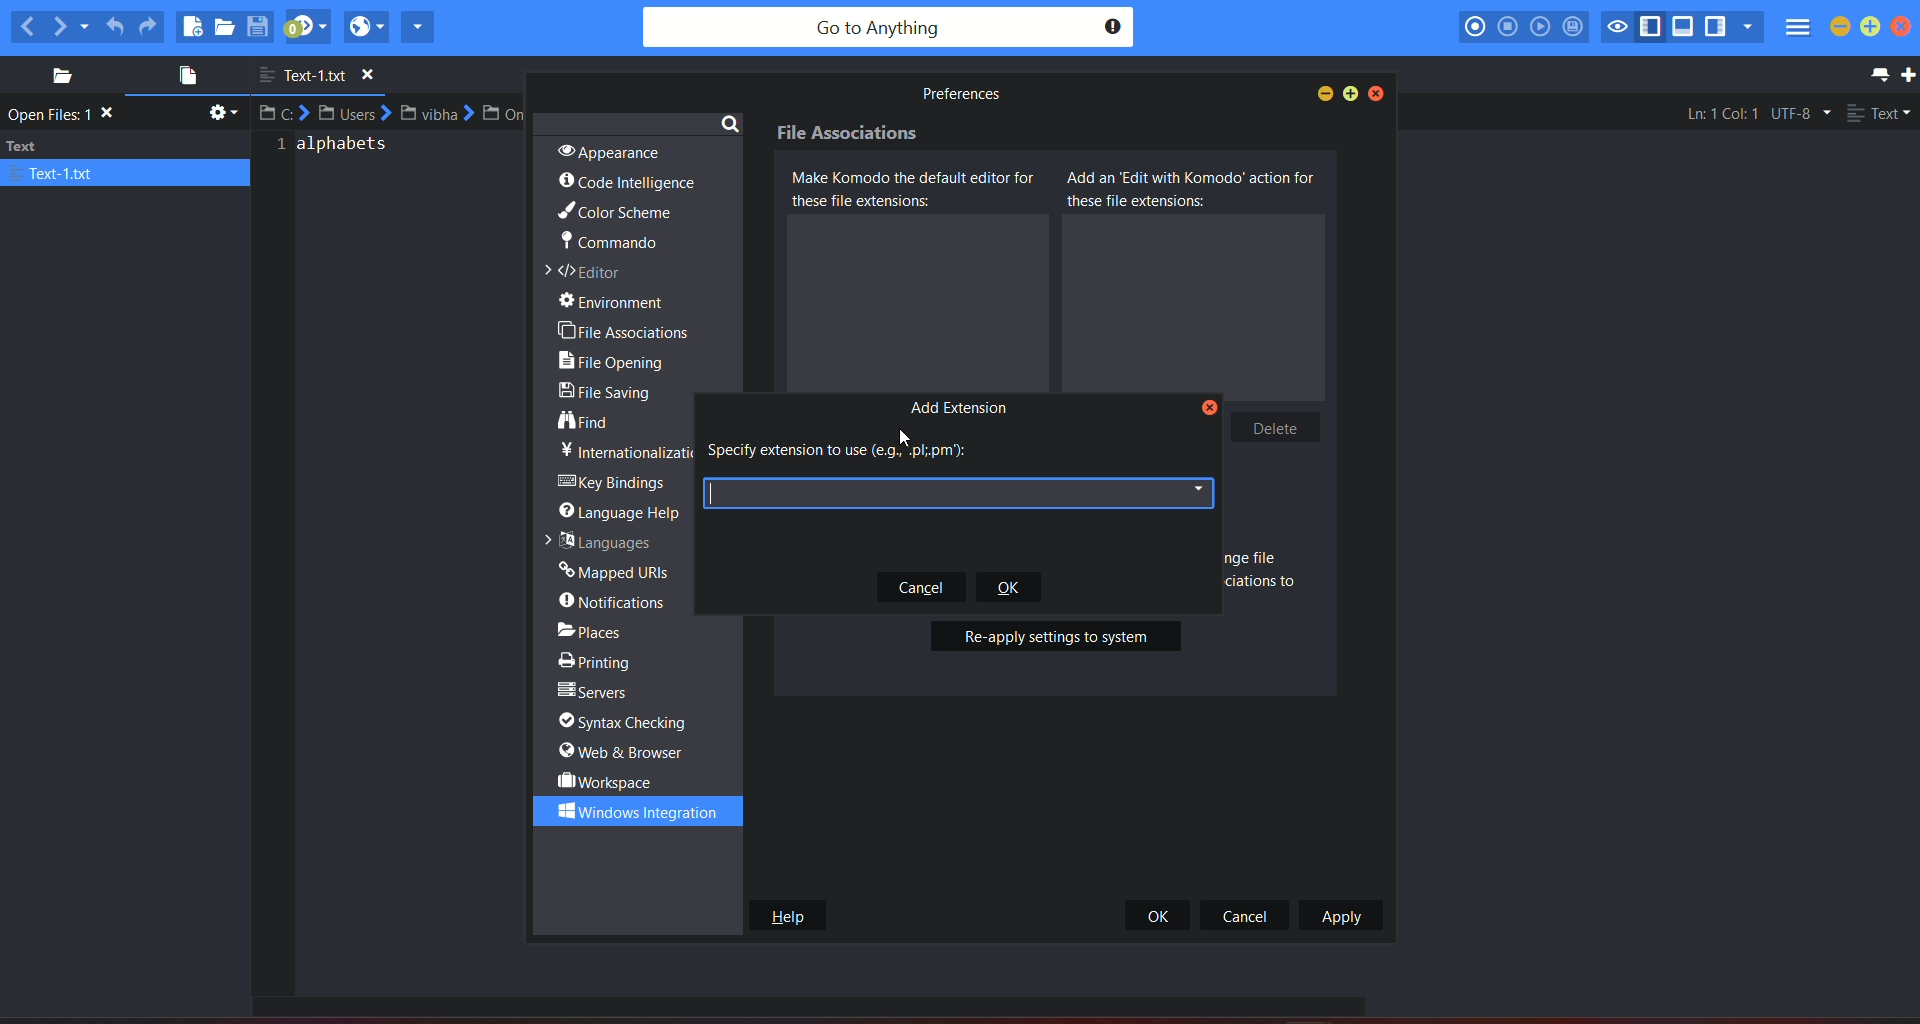 This screenshot has height=1024, width=1920. Describe the element at coordinates (1321, 93) in the screenshot. I see `minimize` at that location.